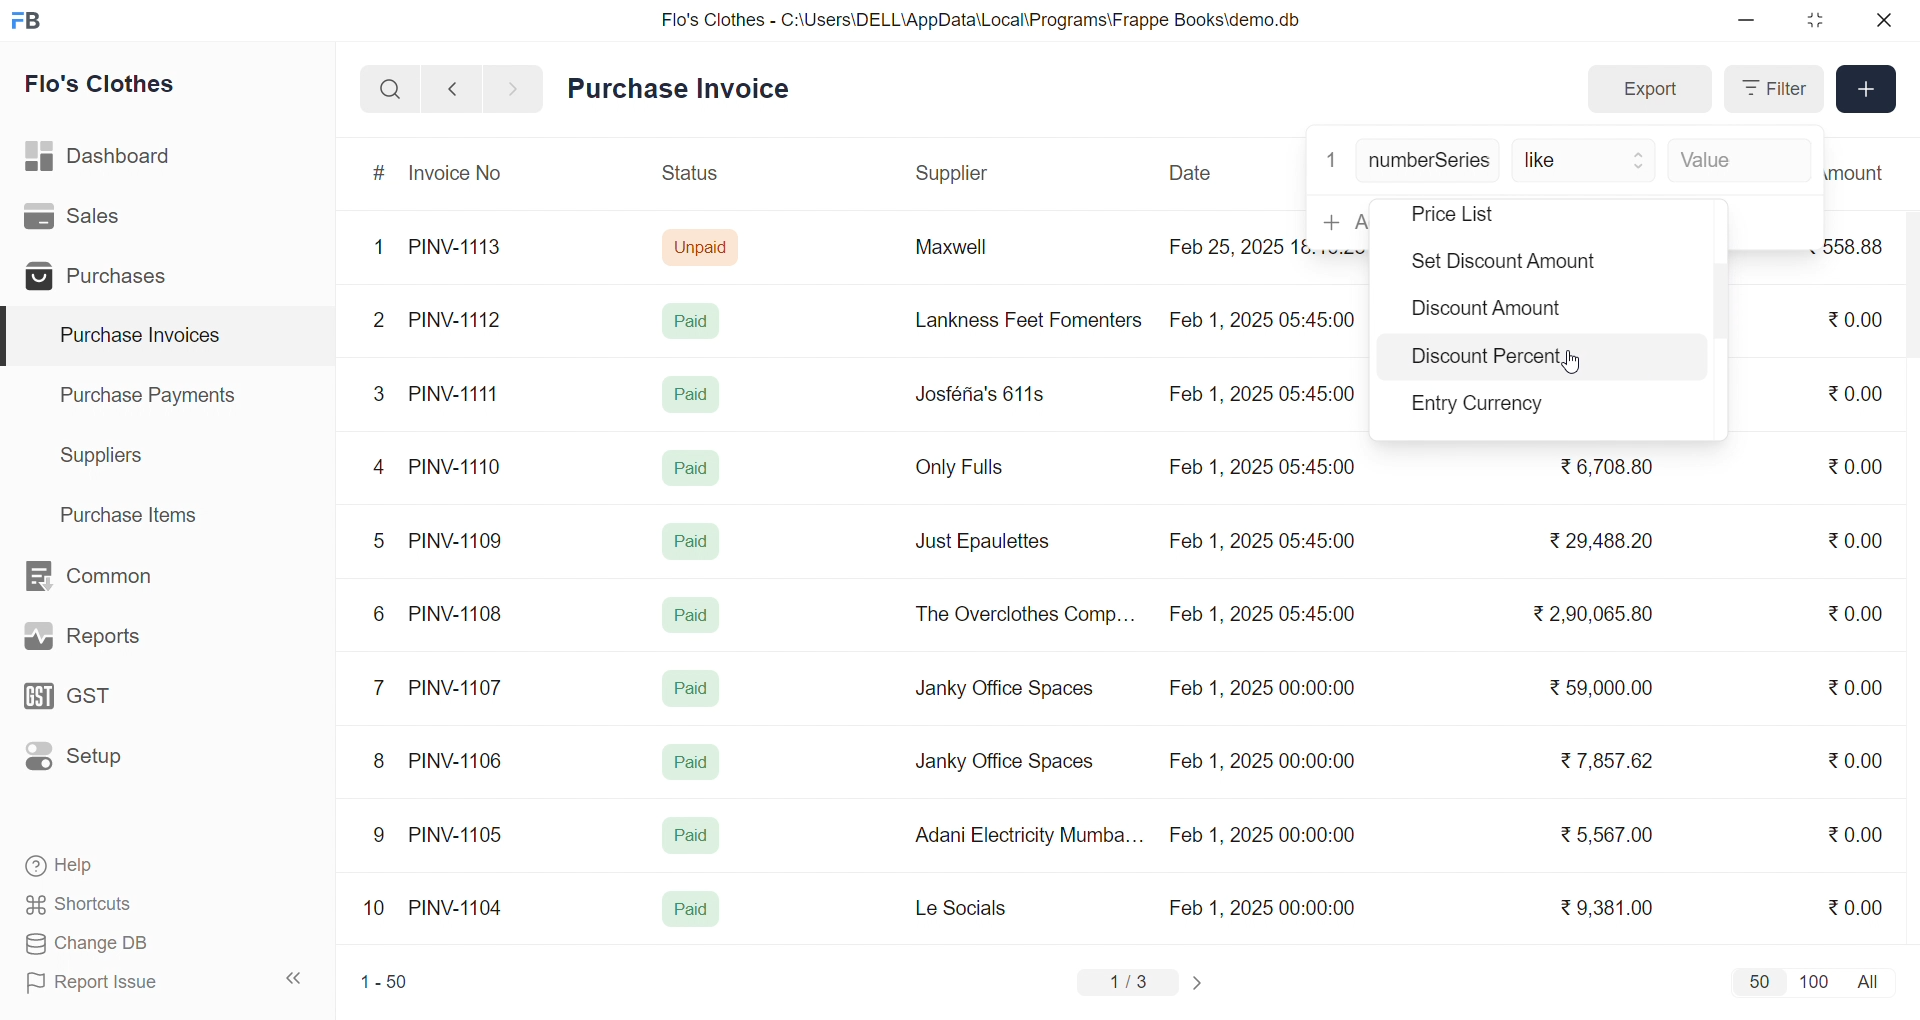 This screenshot has width=1920, height=1020. Describe the element at coordinates (1855, 466) in the screenshot. I see `₹0.00` at that location.